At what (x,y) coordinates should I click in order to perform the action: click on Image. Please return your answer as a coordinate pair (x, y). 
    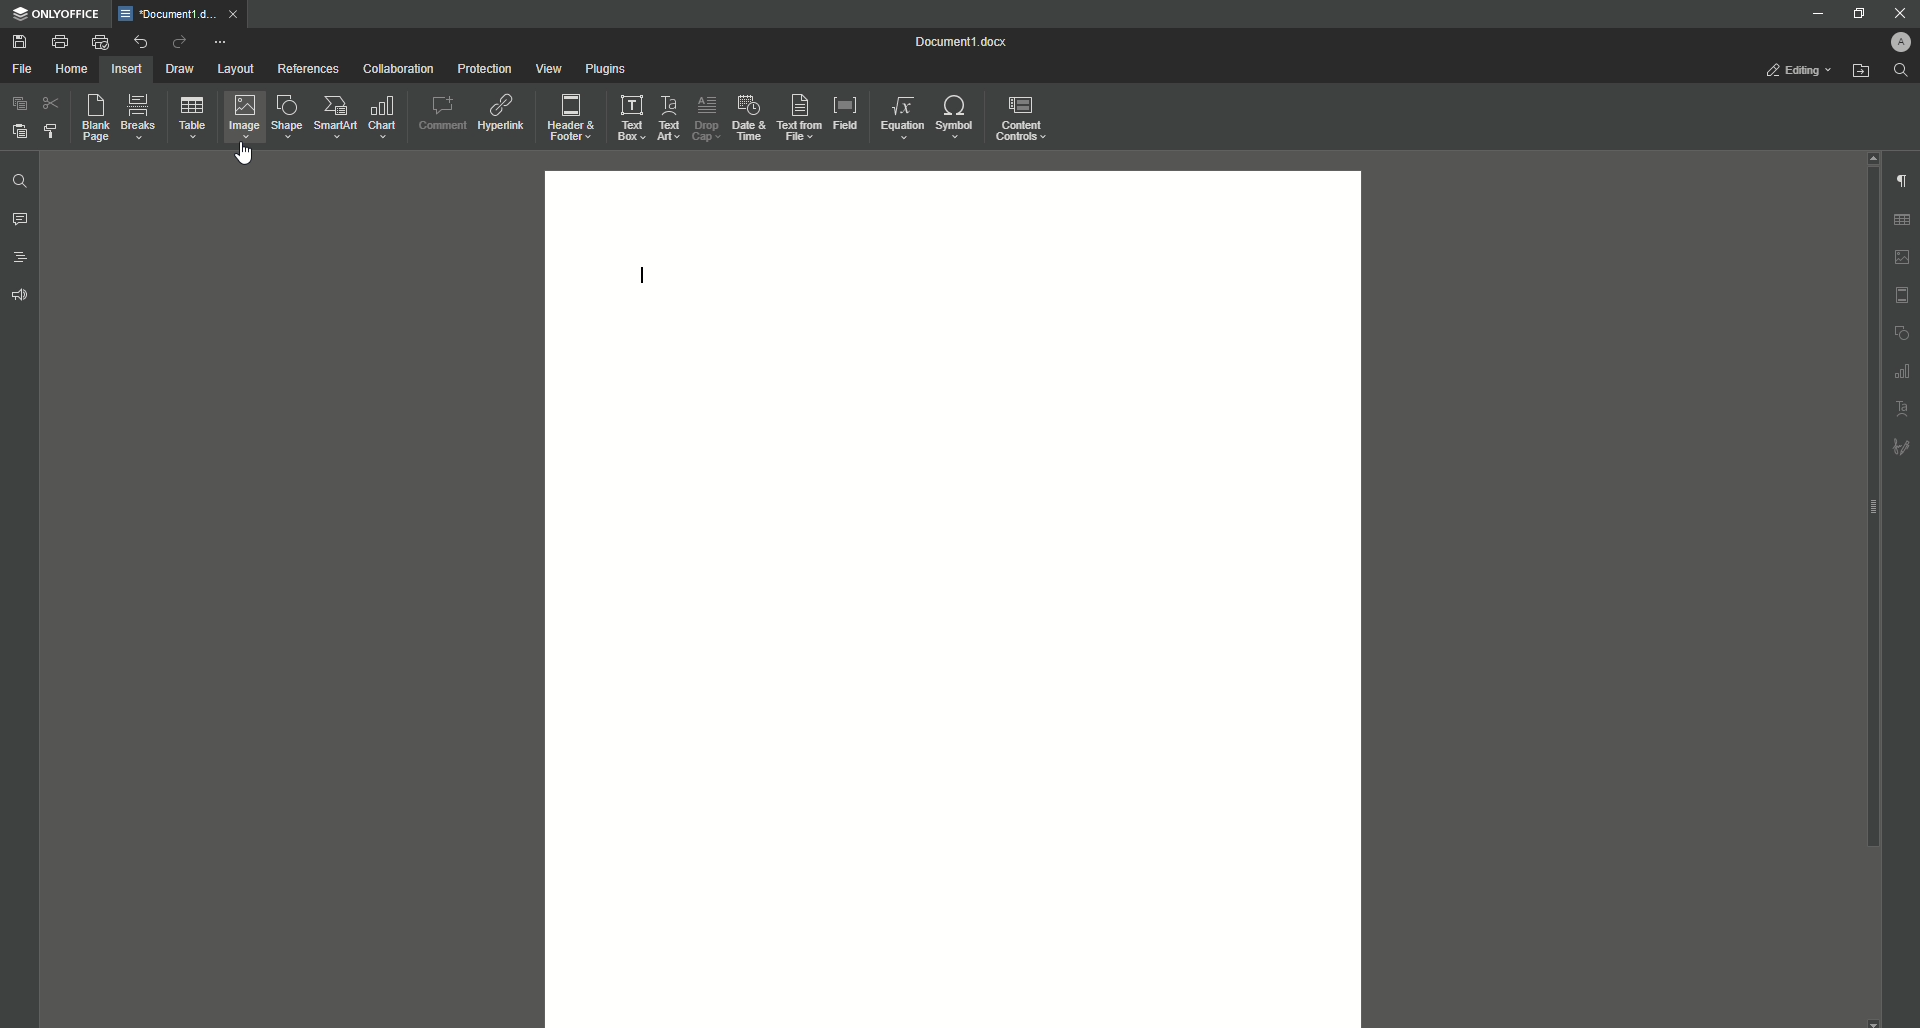
    Looking at the image, I should click on (245, 119).